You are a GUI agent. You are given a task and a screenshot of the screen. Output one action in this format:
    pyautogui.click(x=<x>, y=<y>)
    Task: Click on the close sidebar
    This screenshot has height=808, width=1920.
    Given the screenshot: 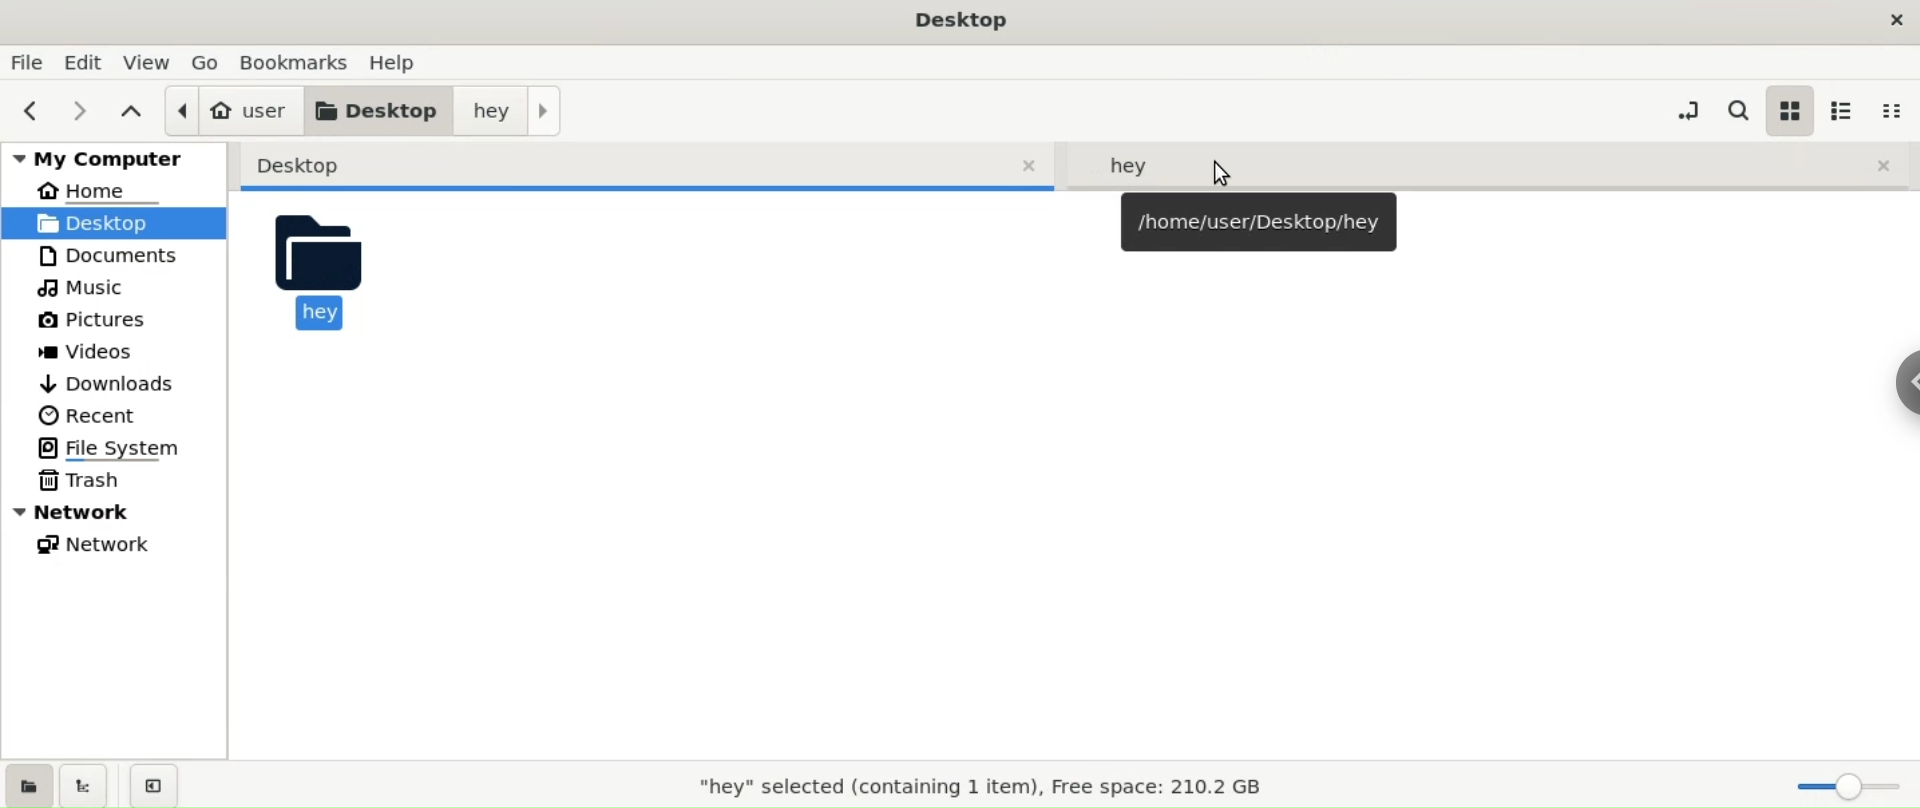 What is the action you would take?
    pyautogui.click(x=153, y=785)
    